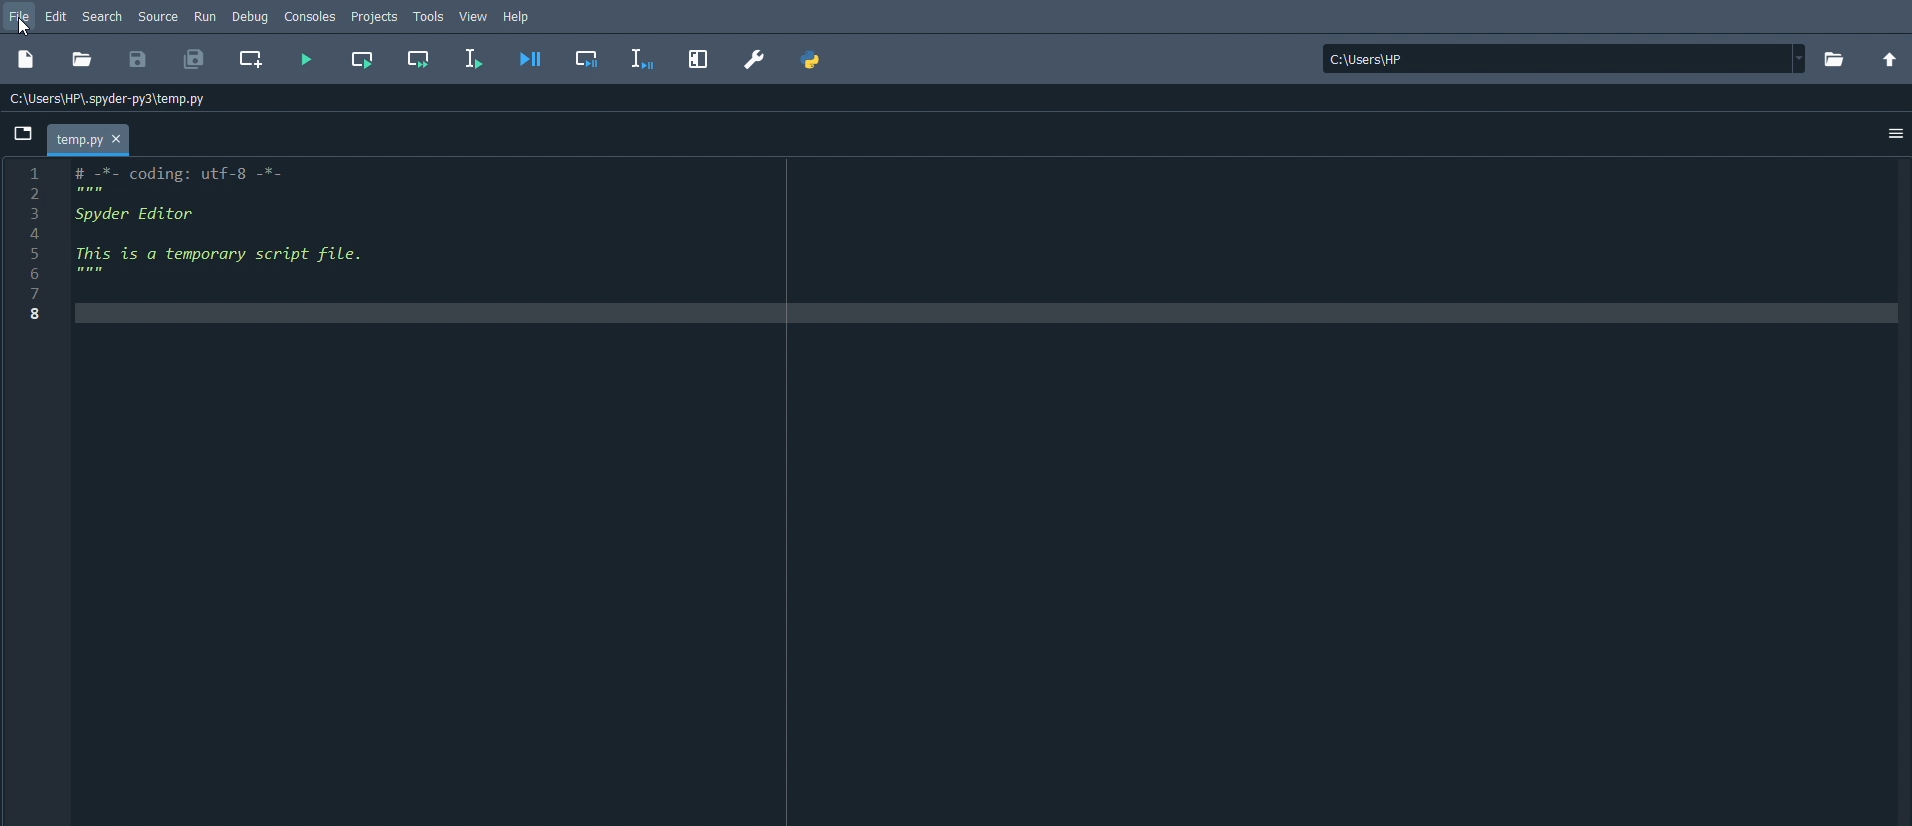  I want to click on Create new cell at the current line, so click(250, 60).